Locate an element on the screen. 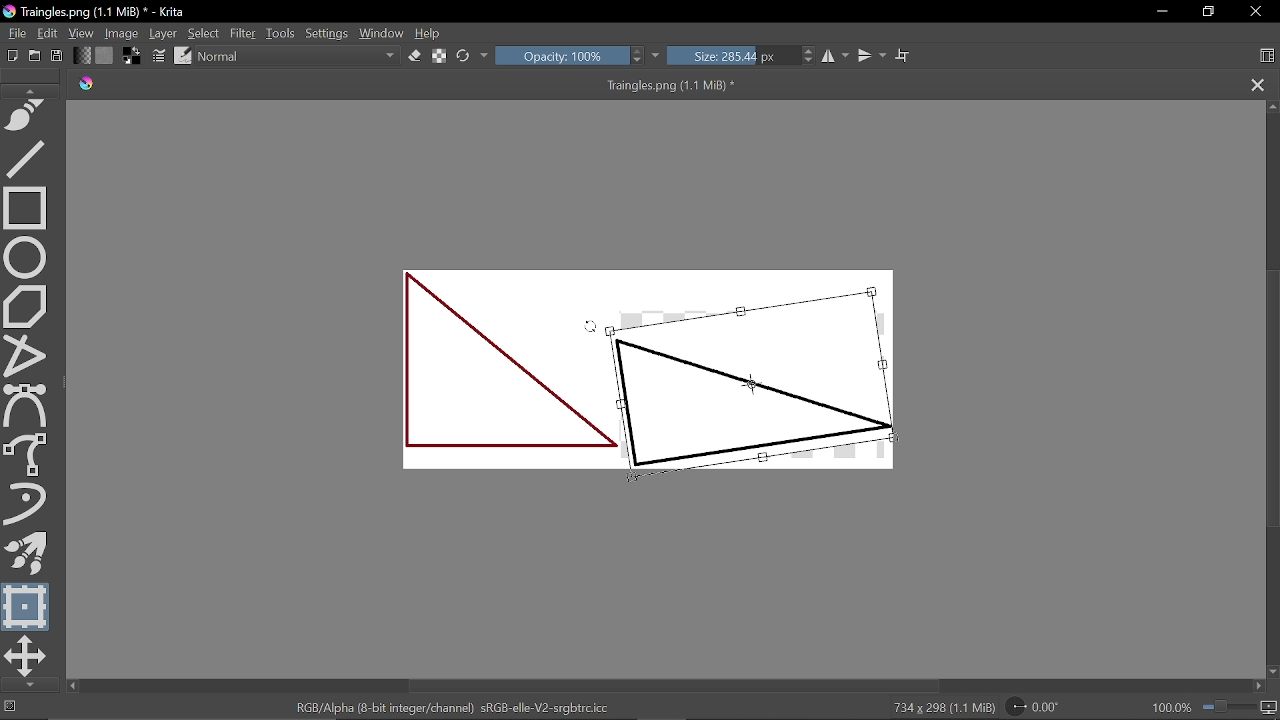  Bezier curve tool is located at coordinates (28, 406).